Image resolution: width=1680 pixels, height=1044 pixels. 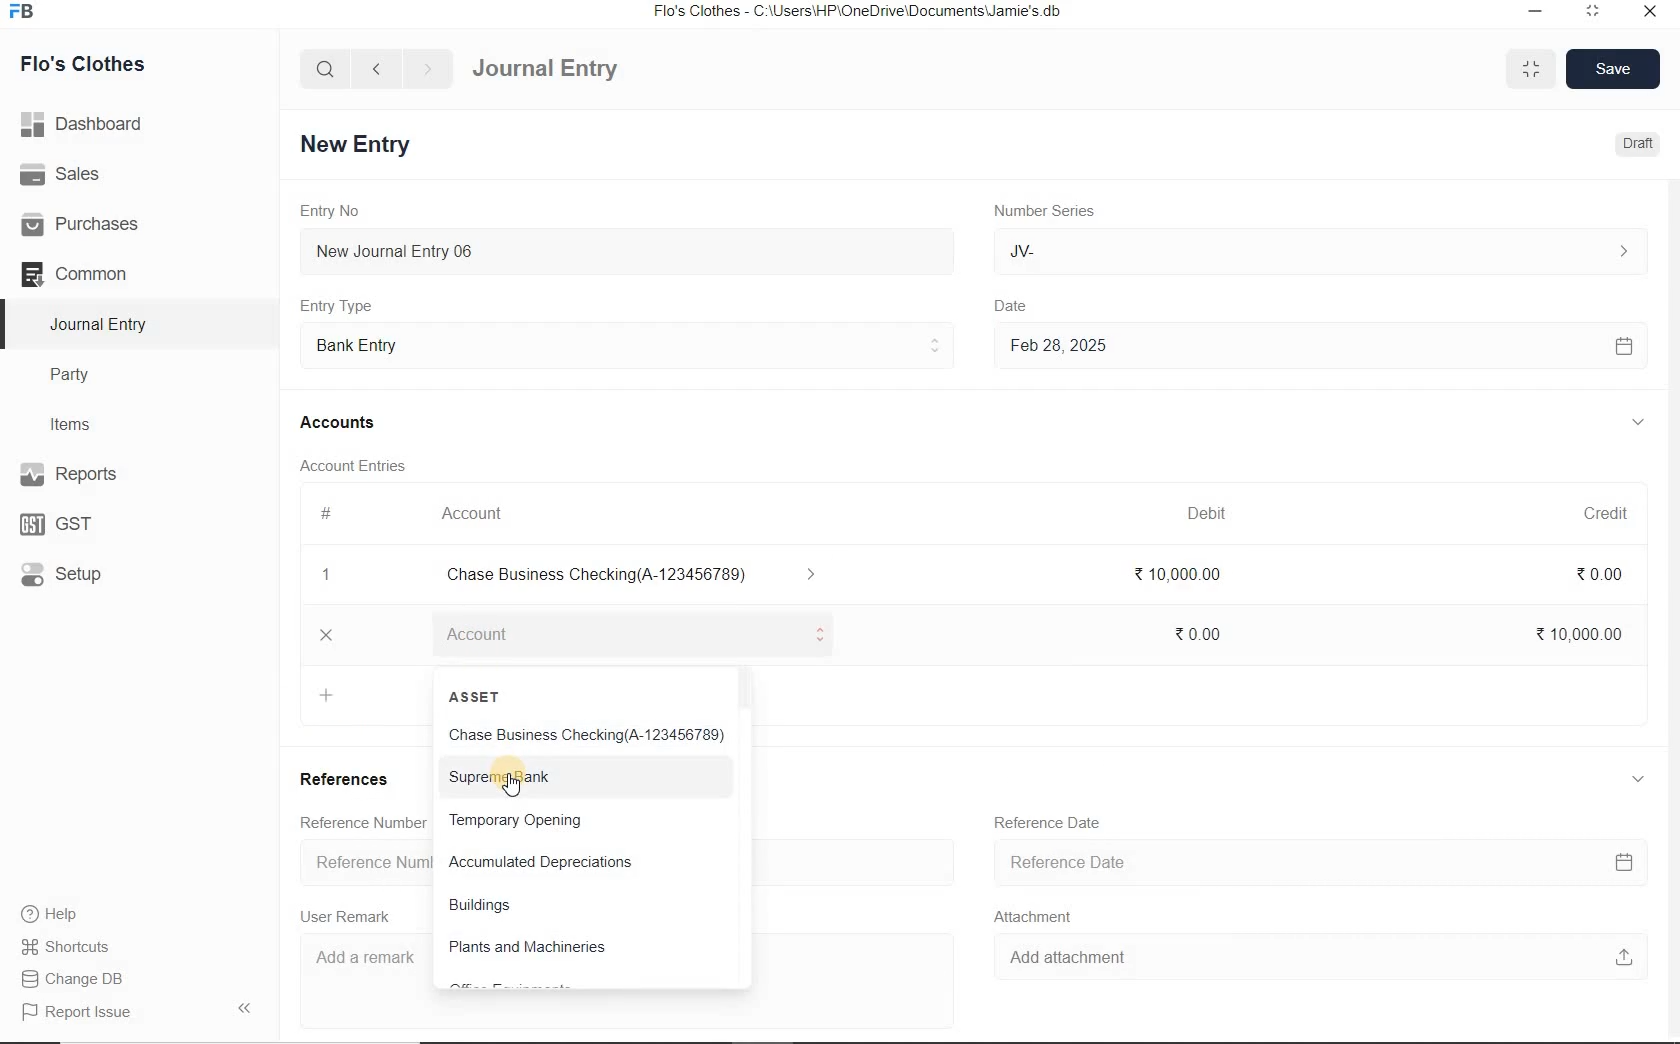 What do you see at coordinates (859, 14) in the screenshot?
I see `Flo's Clothes - C:\Users\HP\OneDrive\Documents\Jamie's.db` at bounding box center [859, 14].